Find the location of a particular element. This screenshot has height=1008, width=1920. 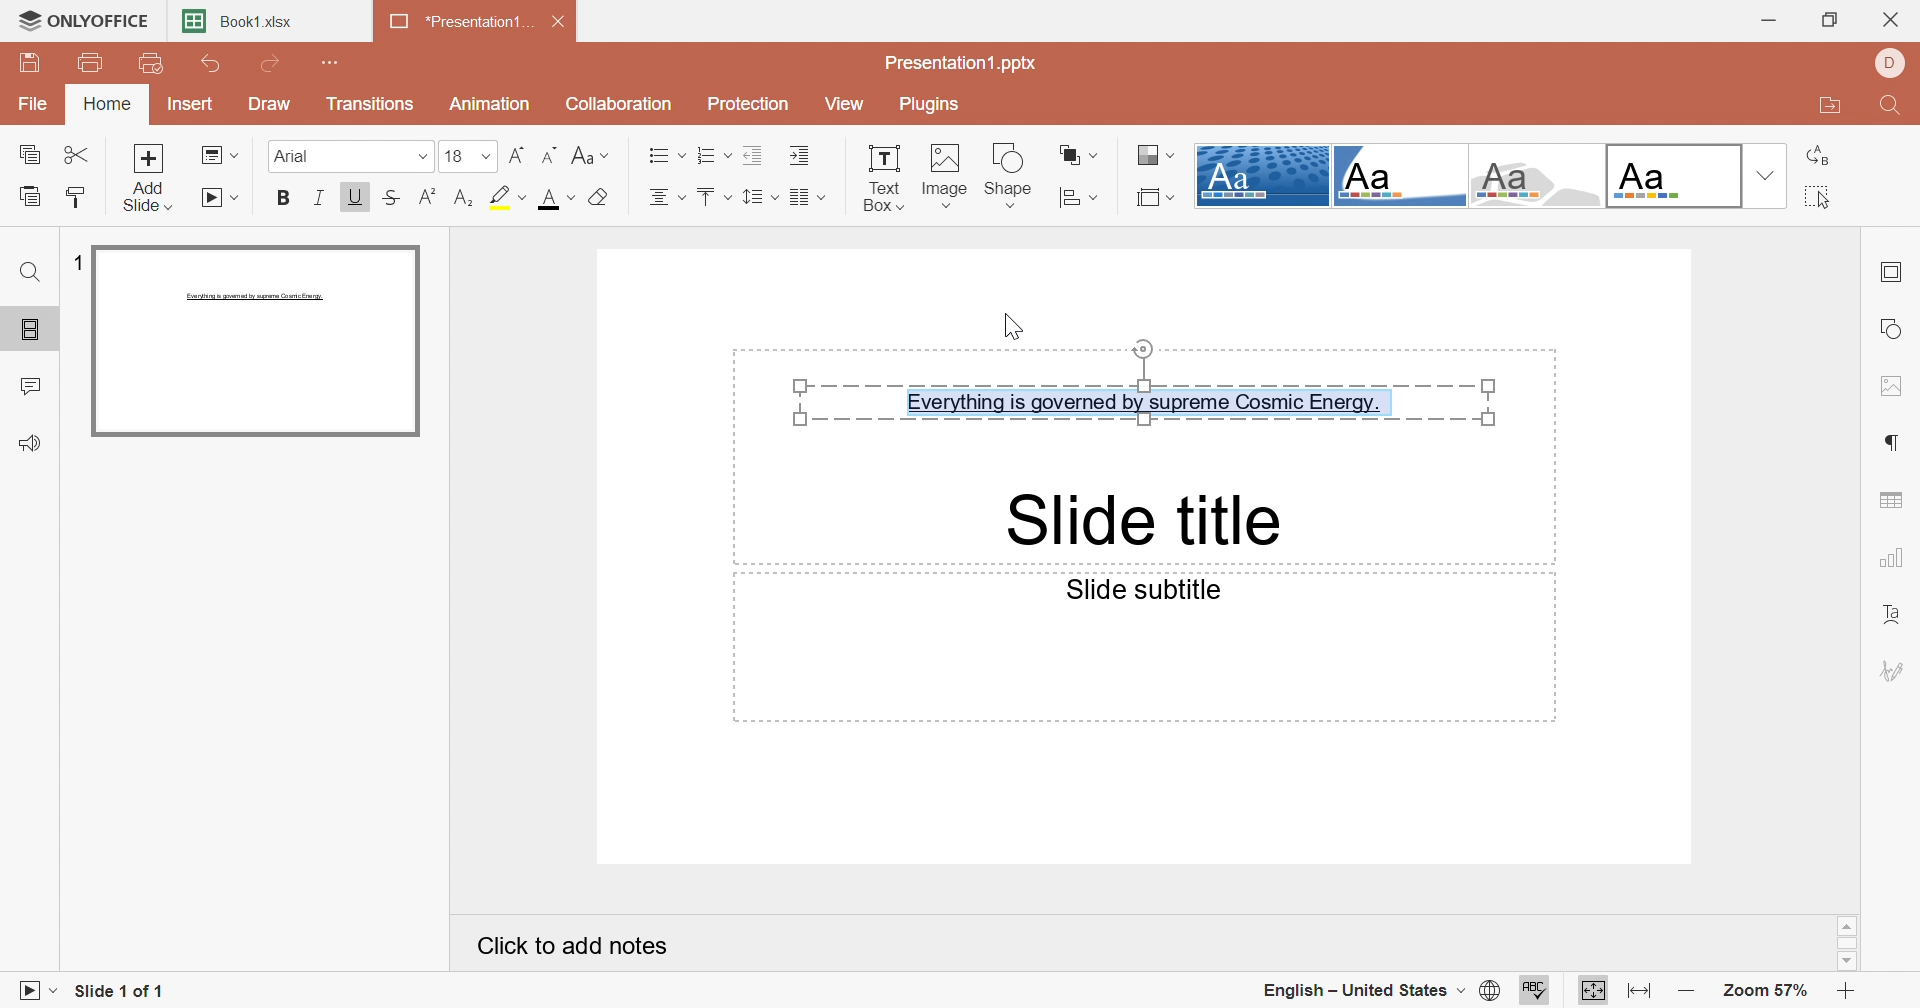

Comments is located at coordinates (31, 385).